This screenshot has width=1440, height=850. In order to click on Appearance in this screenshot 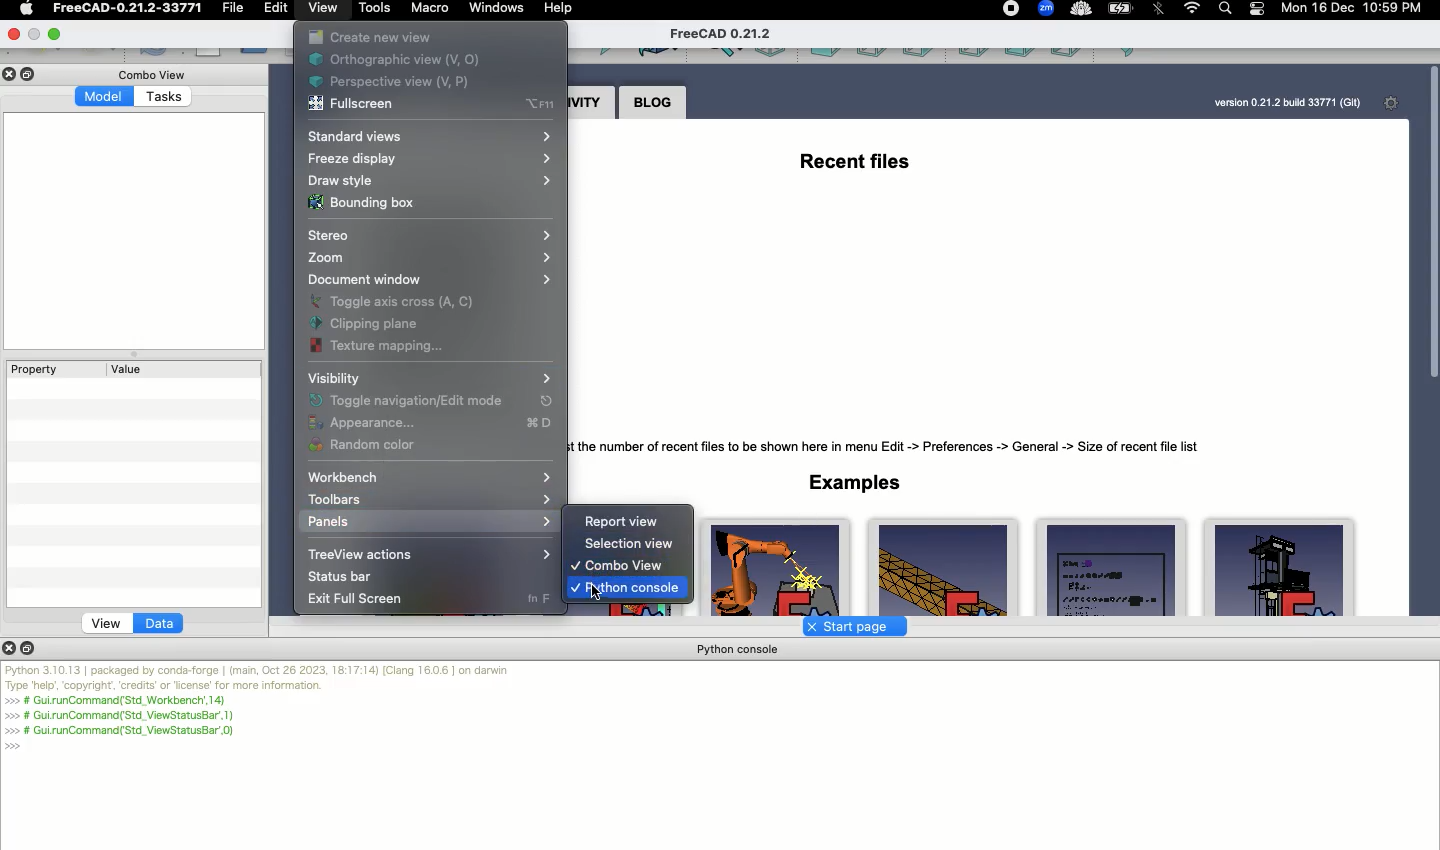, I will do `click(428, 424)`.